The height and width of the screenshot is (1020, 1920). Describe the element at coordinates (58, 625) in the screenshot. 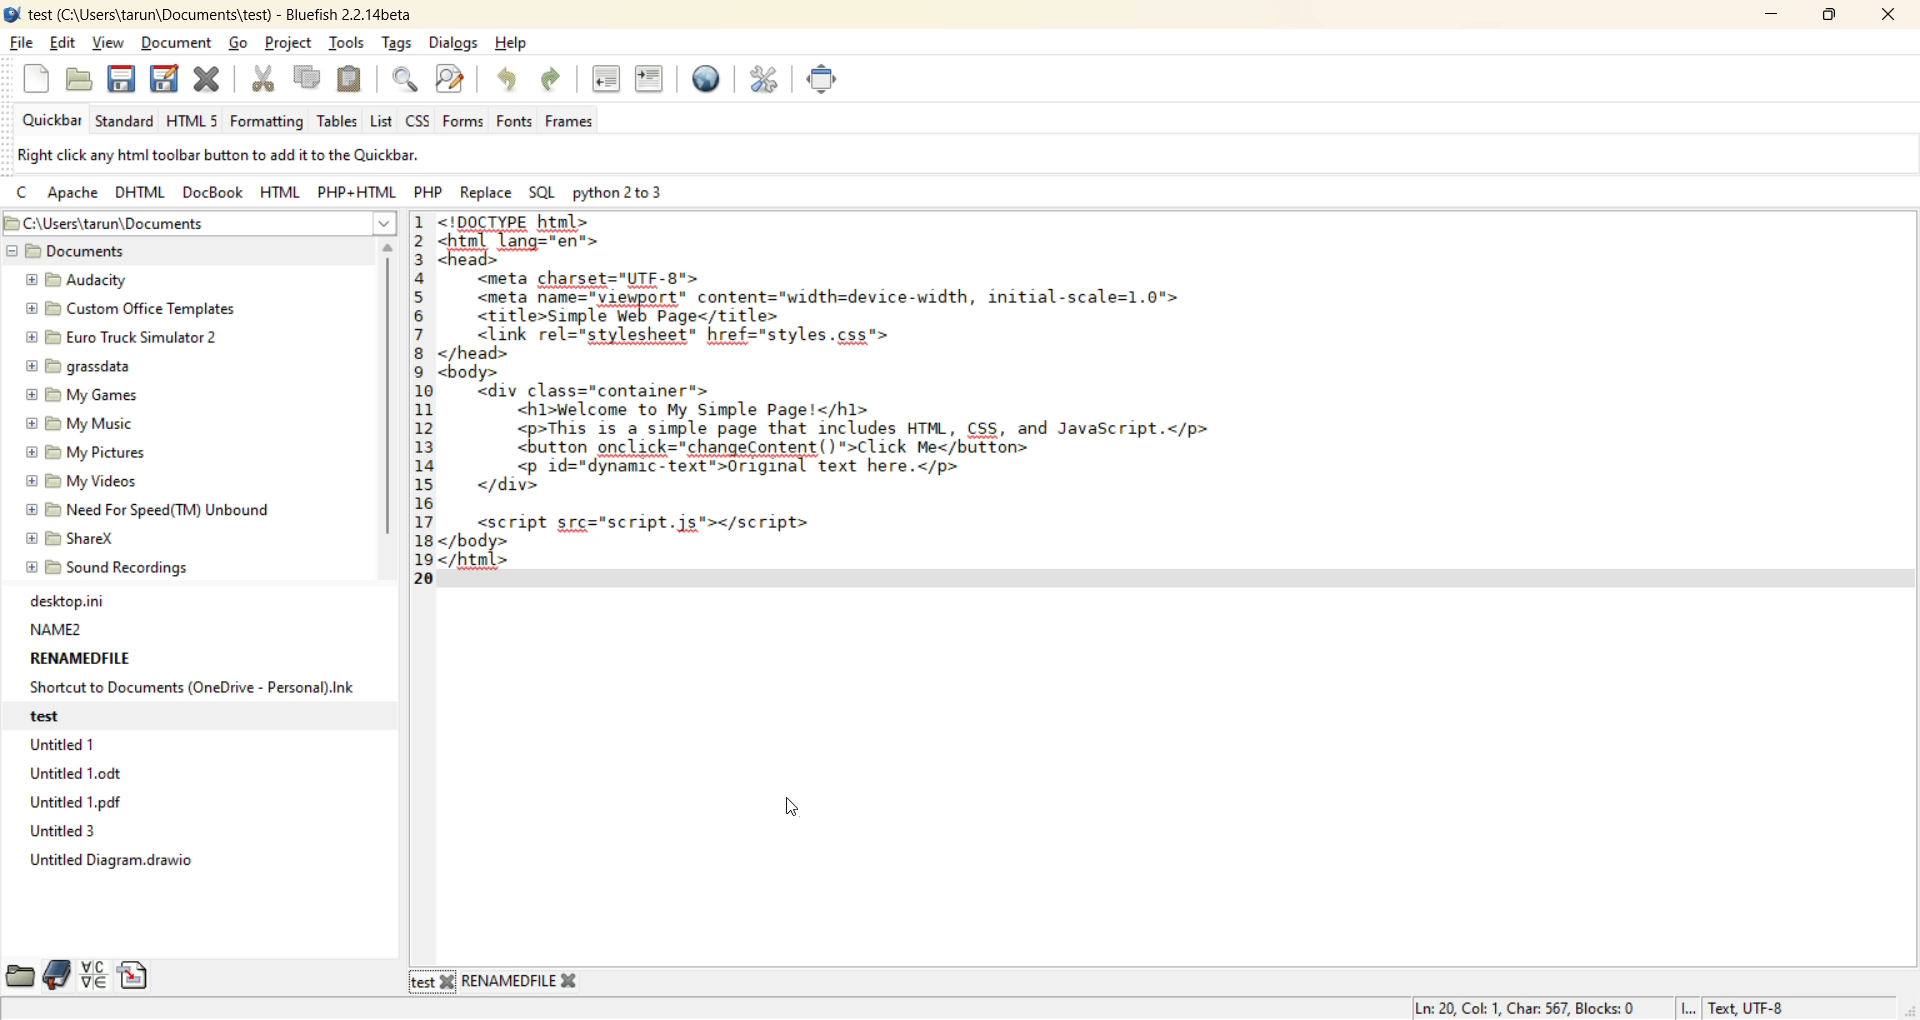

I see `NAME2` at that location.